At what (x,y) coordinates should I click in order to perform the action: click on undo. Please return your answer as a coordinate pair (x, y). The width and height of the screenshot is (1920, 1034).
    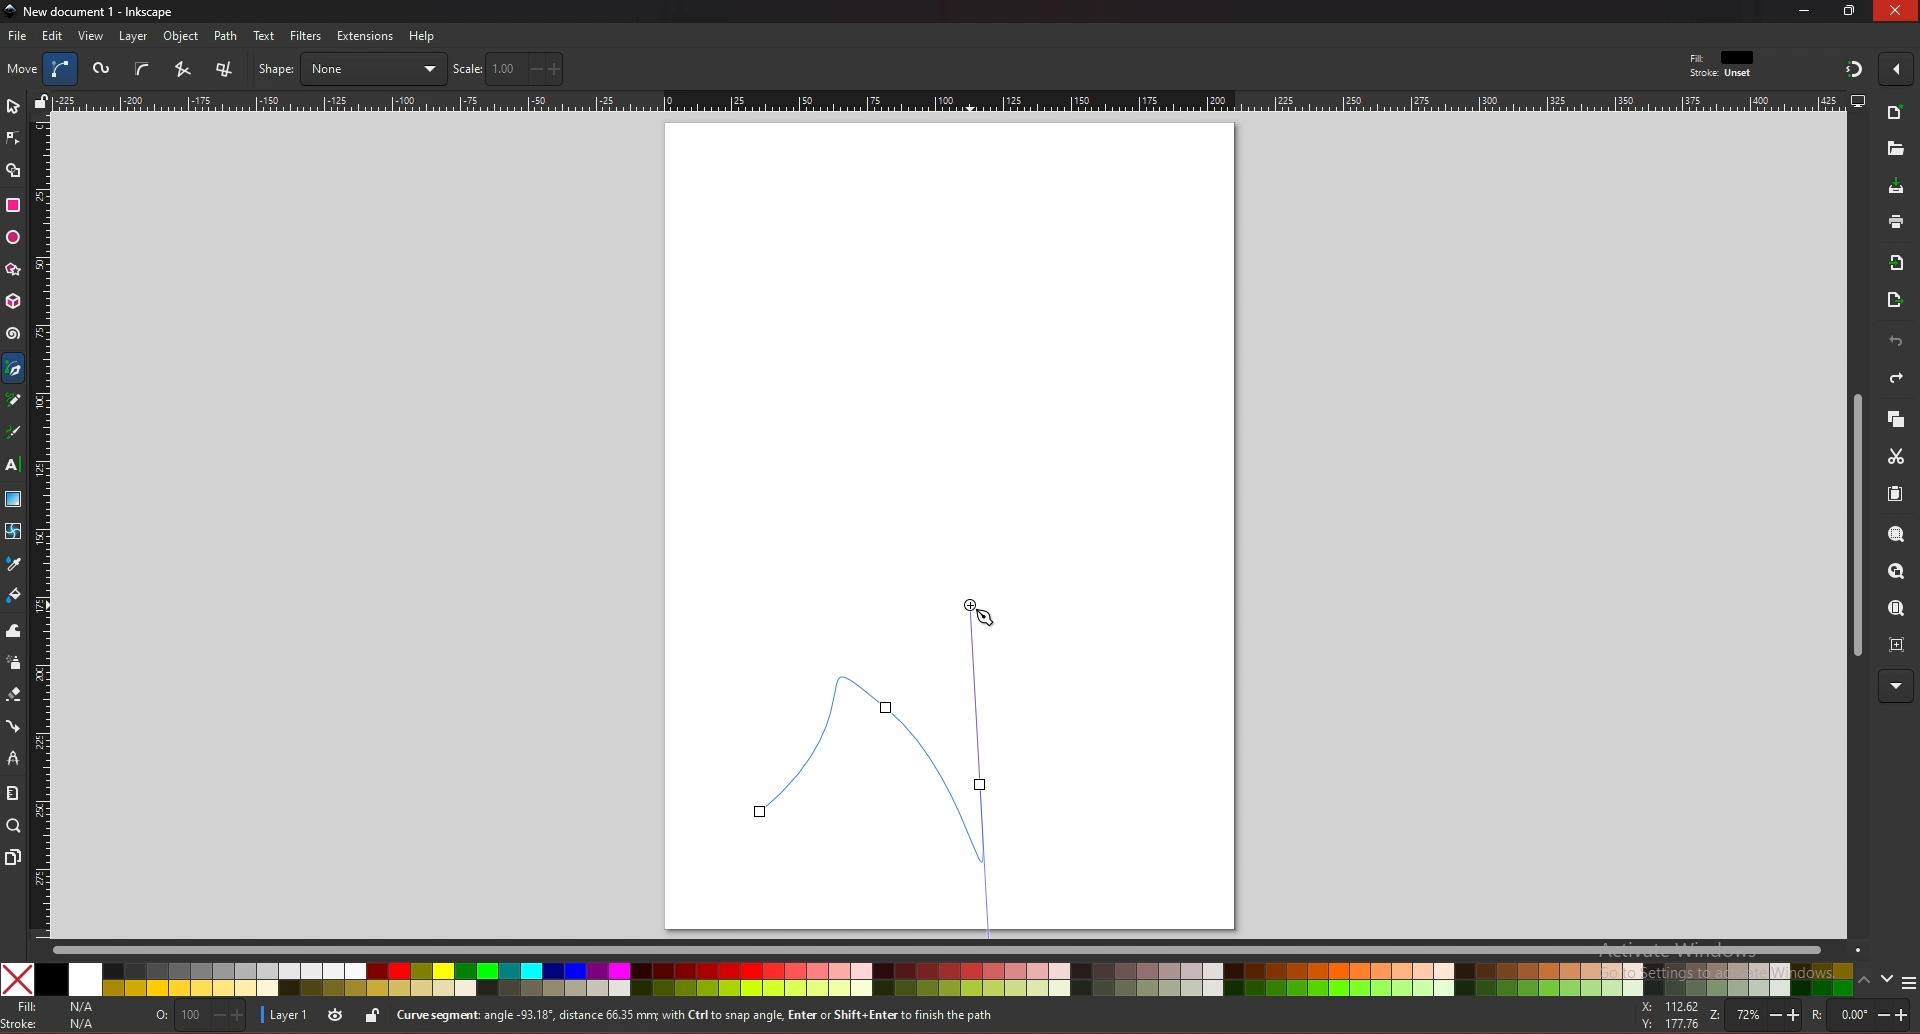
    Looking at the image, I should click on (1896, 342).